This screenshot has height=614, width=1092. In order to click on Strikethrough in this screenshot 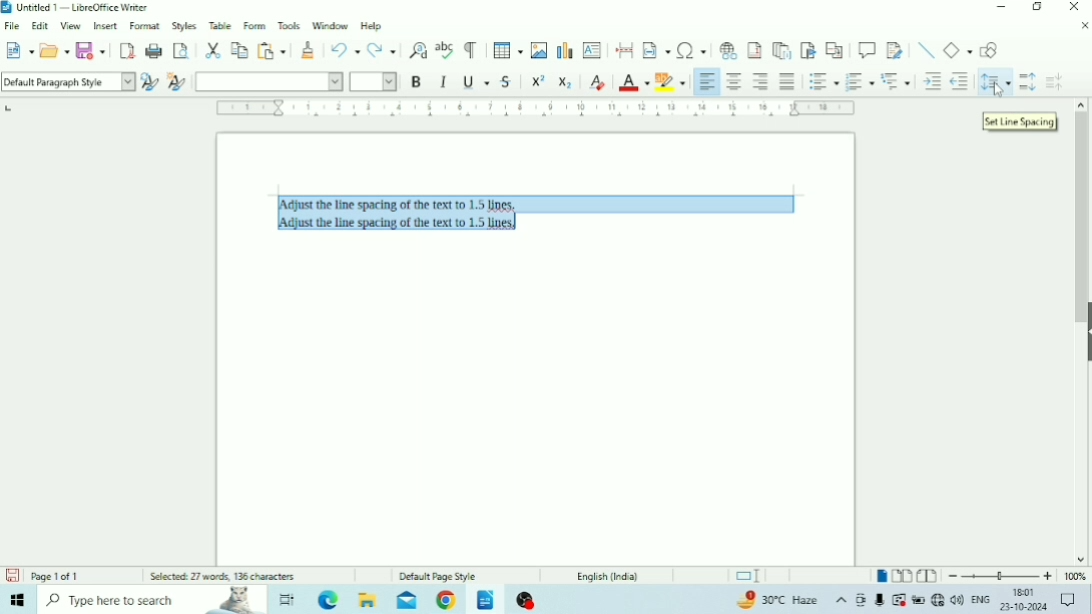, I will do `click(506, 82)`.